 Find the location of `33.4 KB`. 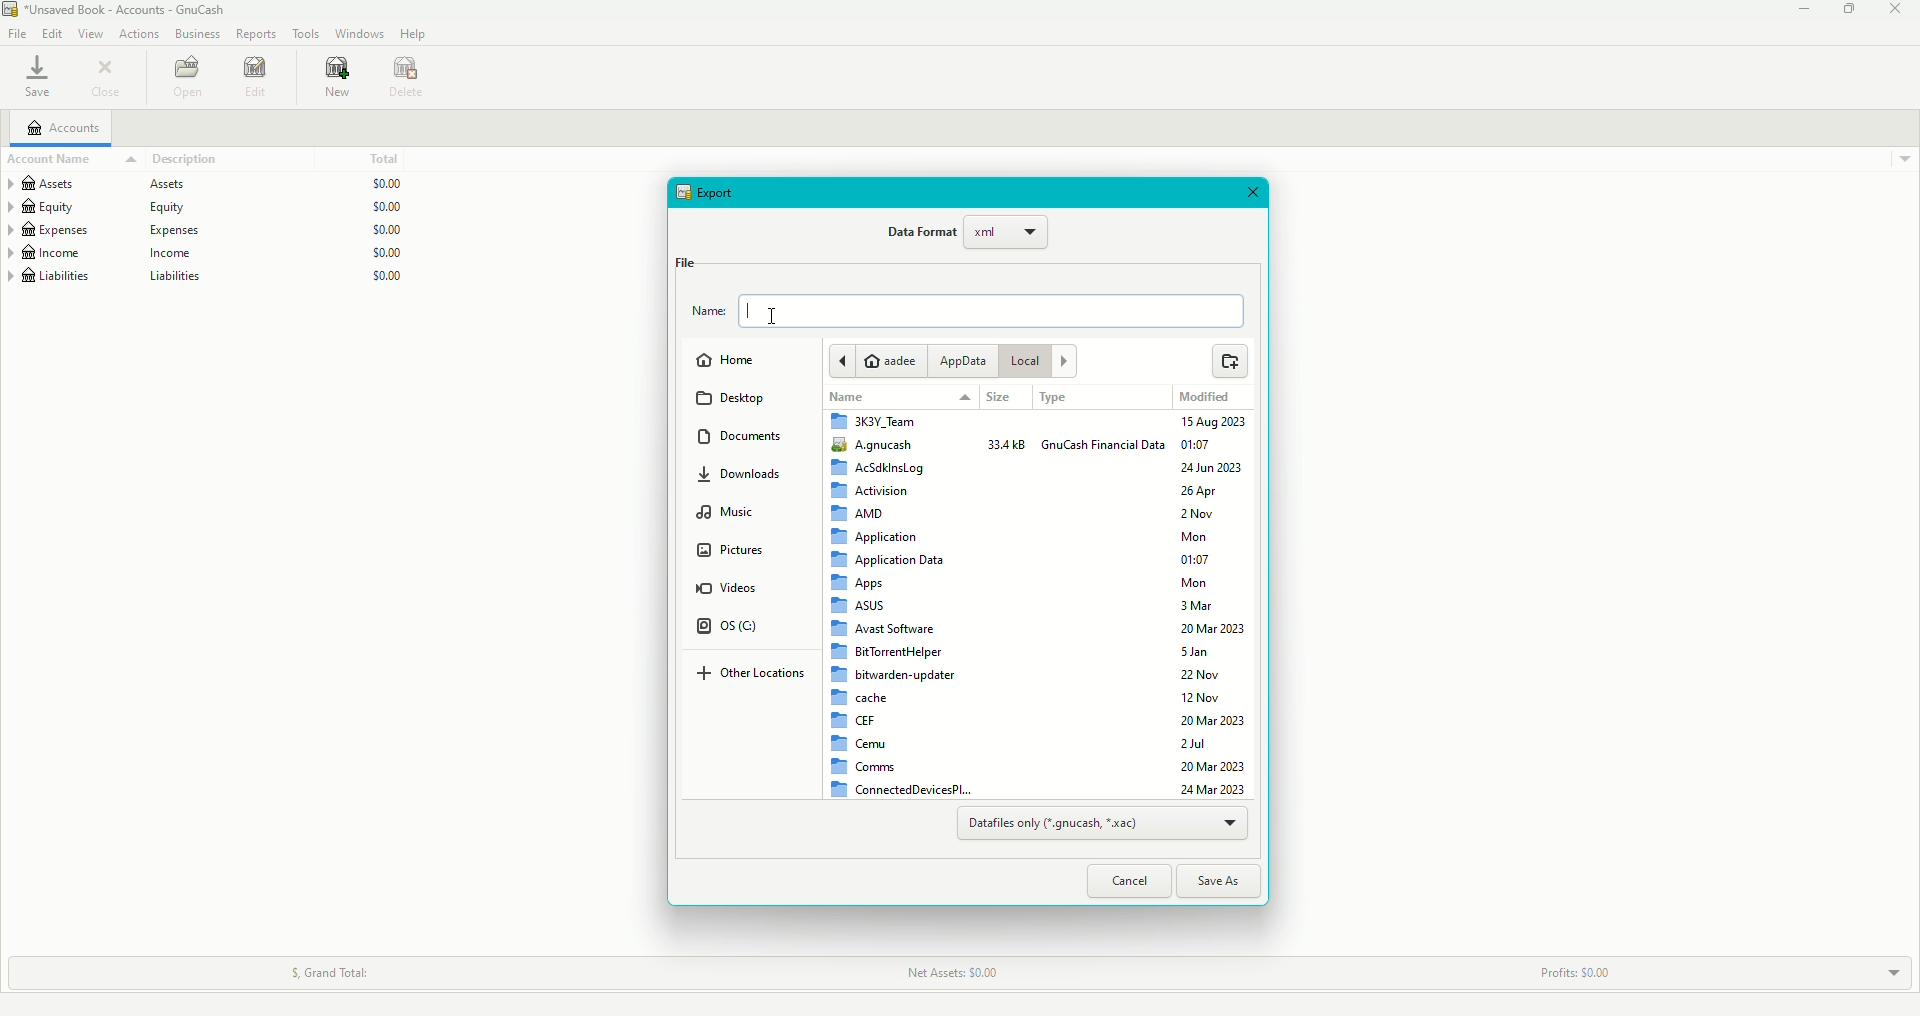

33.4 KB is located at coordinates (1007, 444).